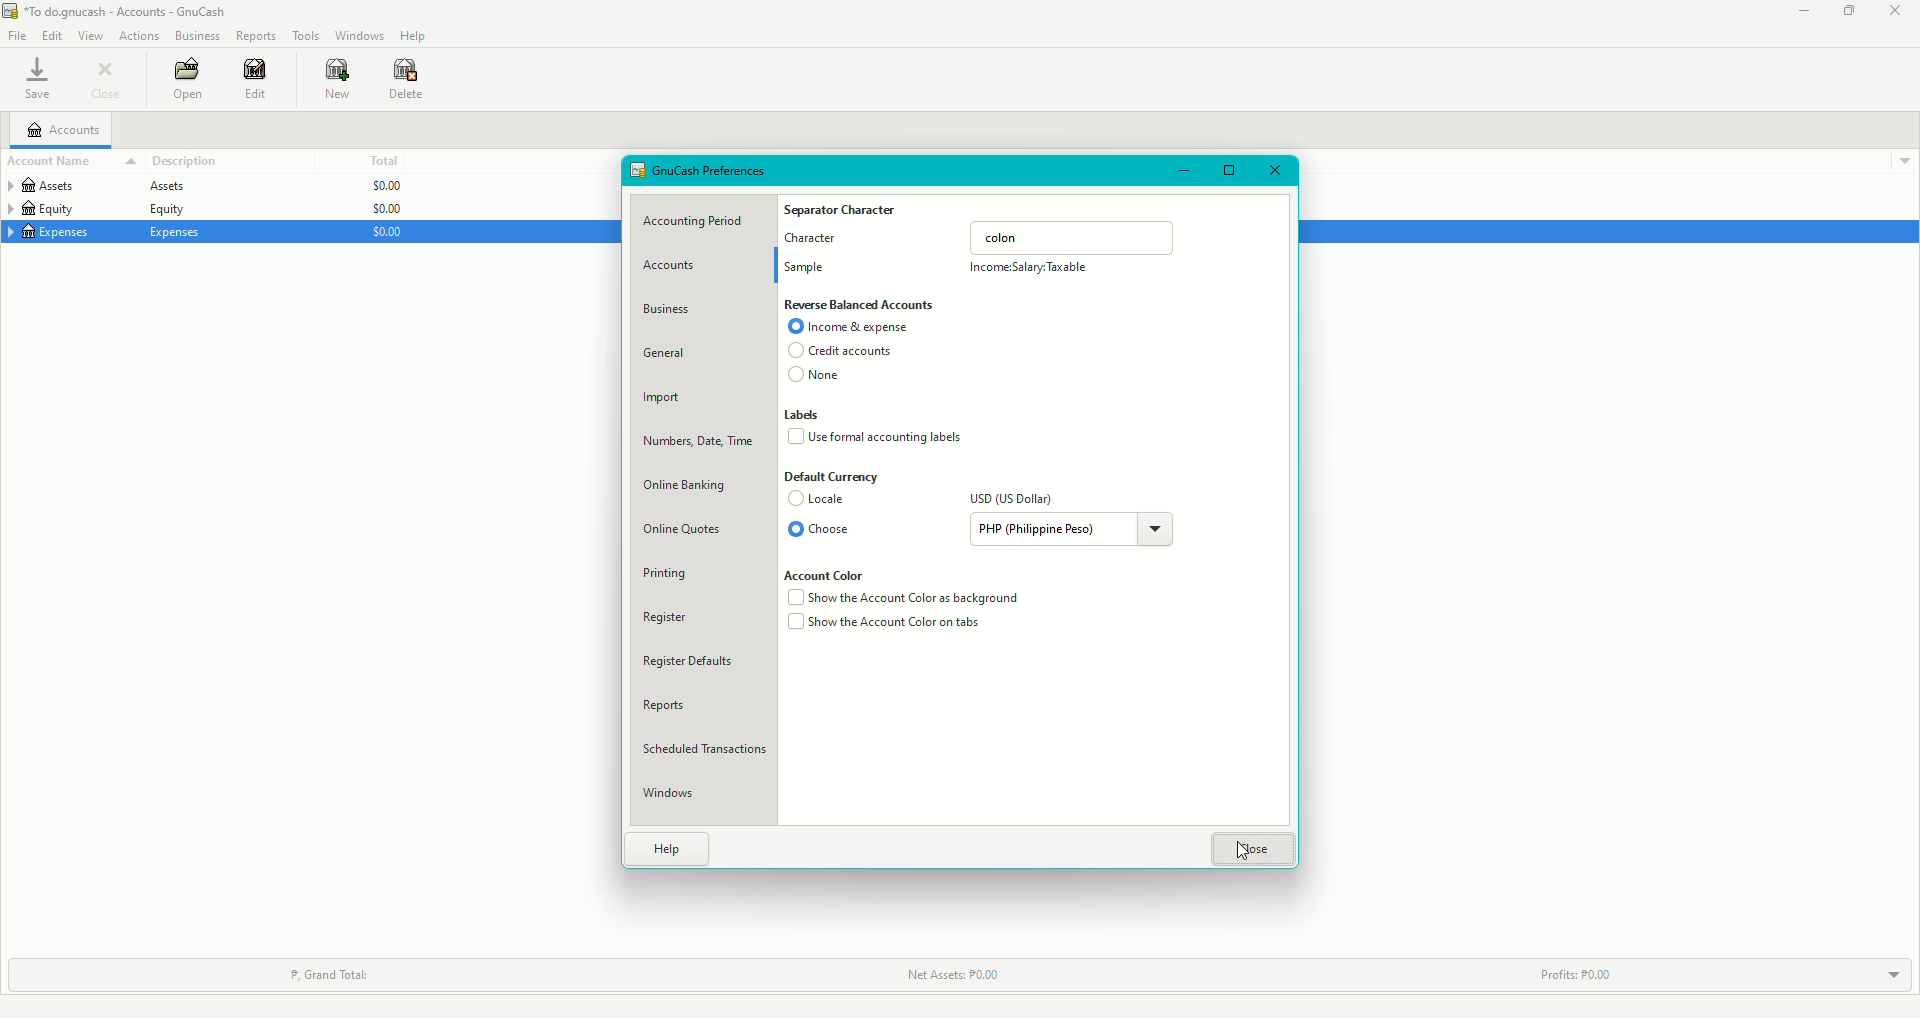  Describe the element at coordinates (94, 189) in the screenshot. I see `Assets` at that location.